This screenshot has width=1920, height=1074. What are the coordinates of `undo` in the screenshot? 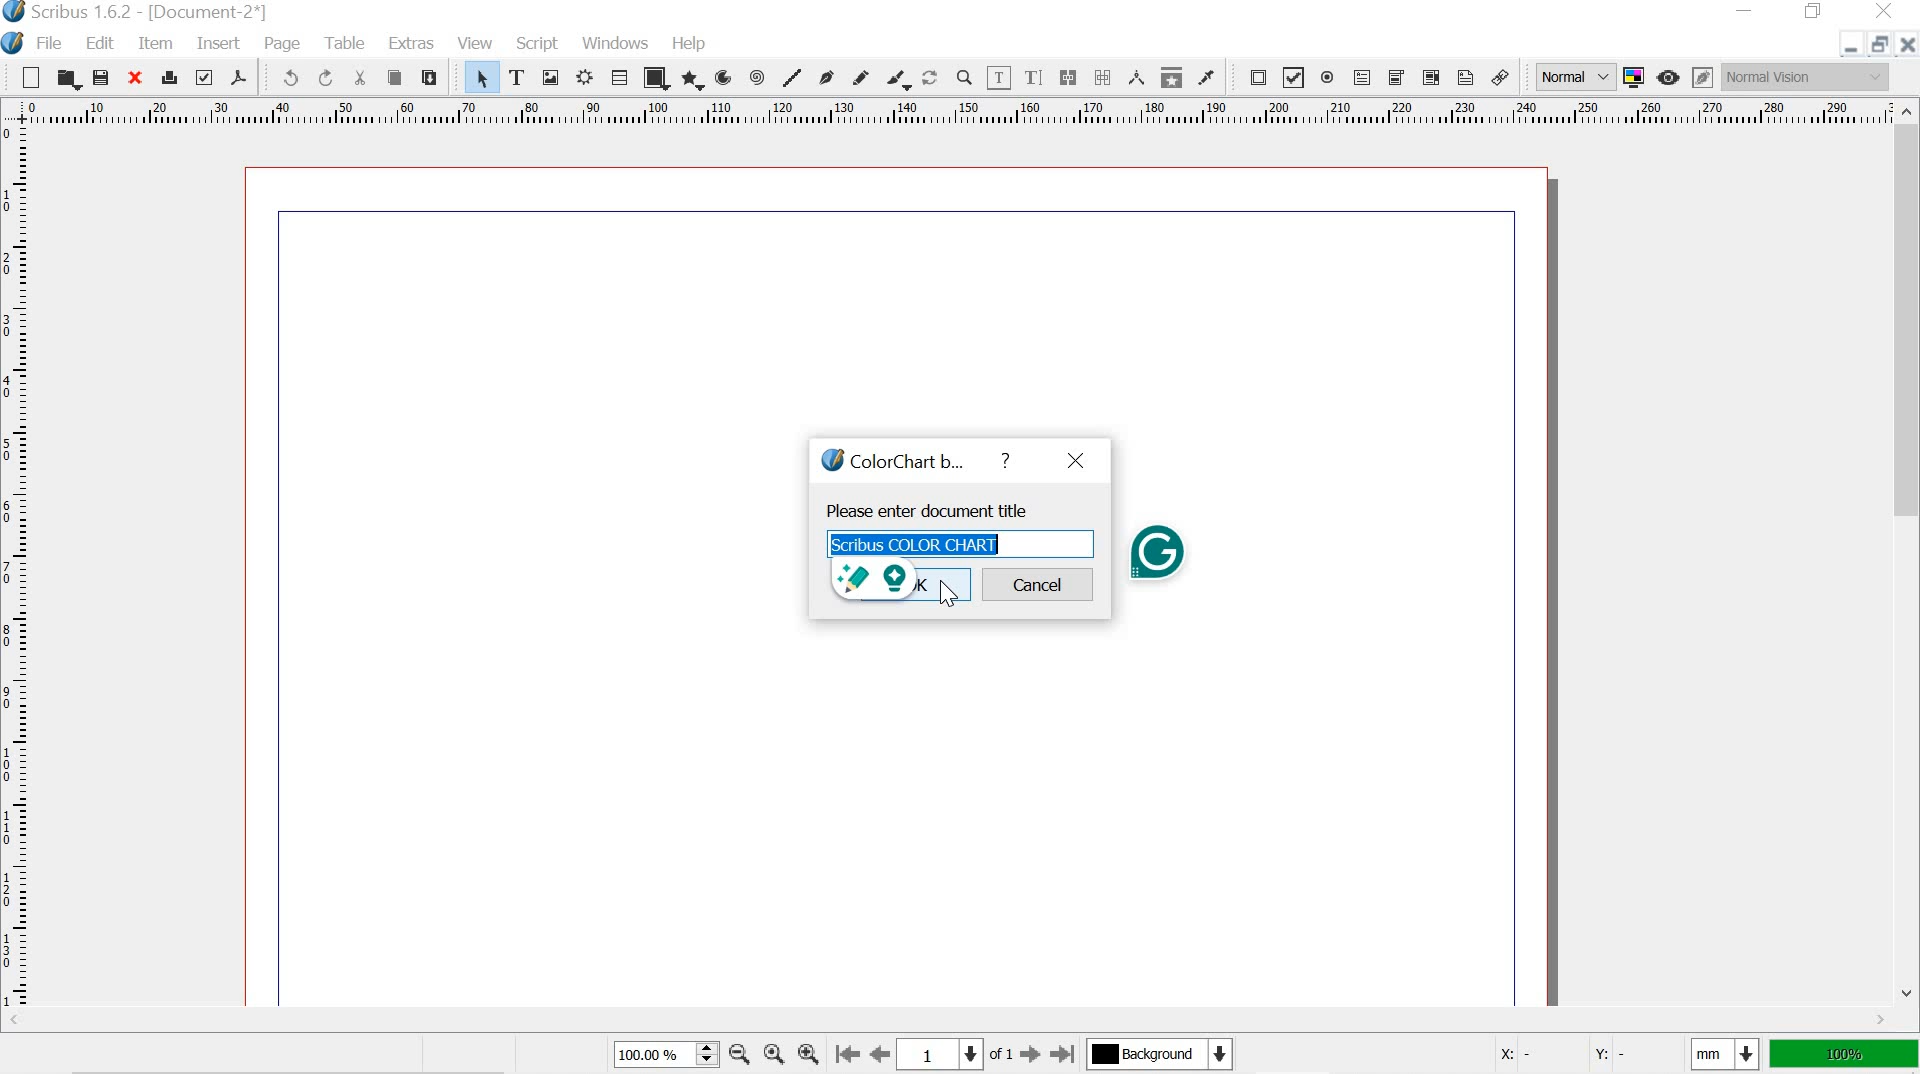 It's located at (284, 78).